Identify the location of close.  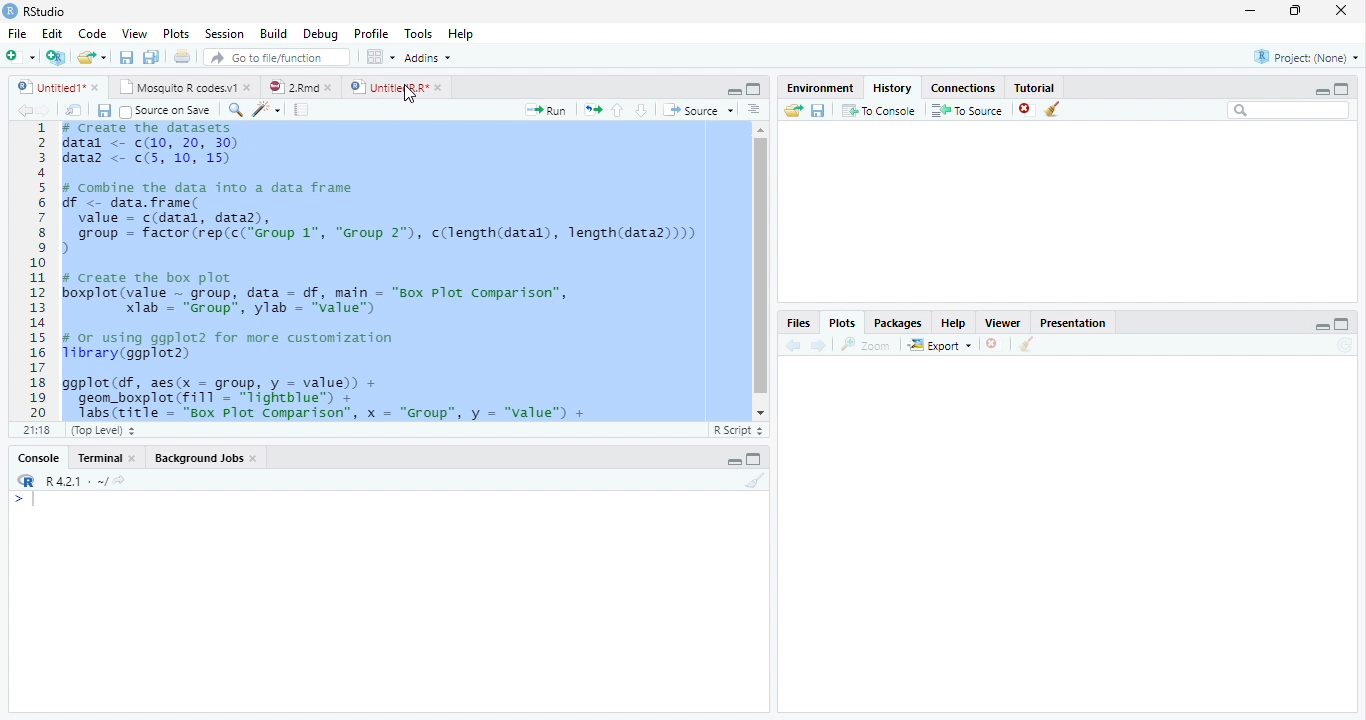
(1341, 10).